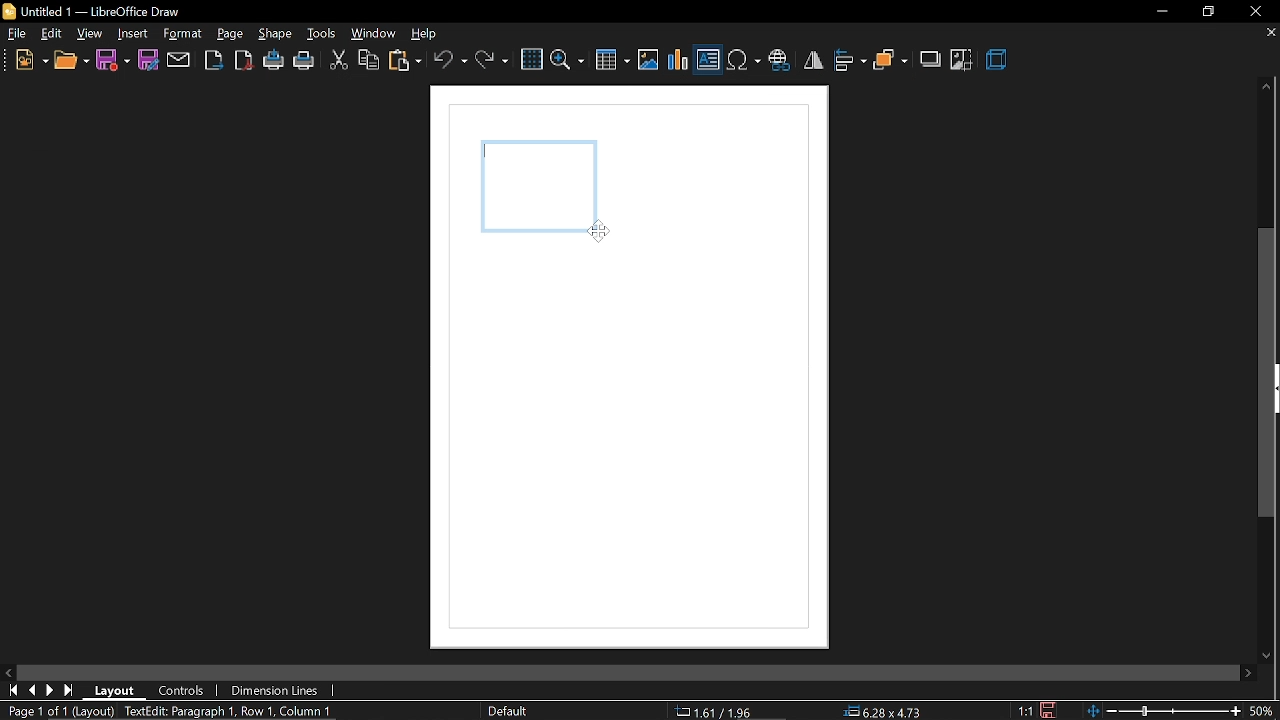 The image size is (1280, 720). I want to click on tools, so click(322, 35).